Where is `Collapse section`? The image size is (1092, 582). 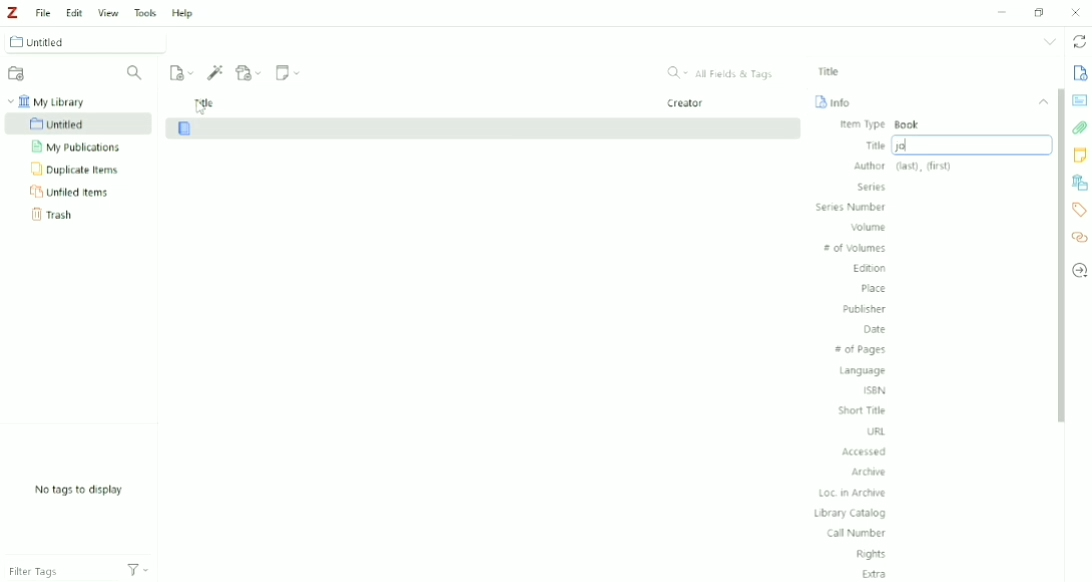
Collapse section is located at coordinates (1044, 102).